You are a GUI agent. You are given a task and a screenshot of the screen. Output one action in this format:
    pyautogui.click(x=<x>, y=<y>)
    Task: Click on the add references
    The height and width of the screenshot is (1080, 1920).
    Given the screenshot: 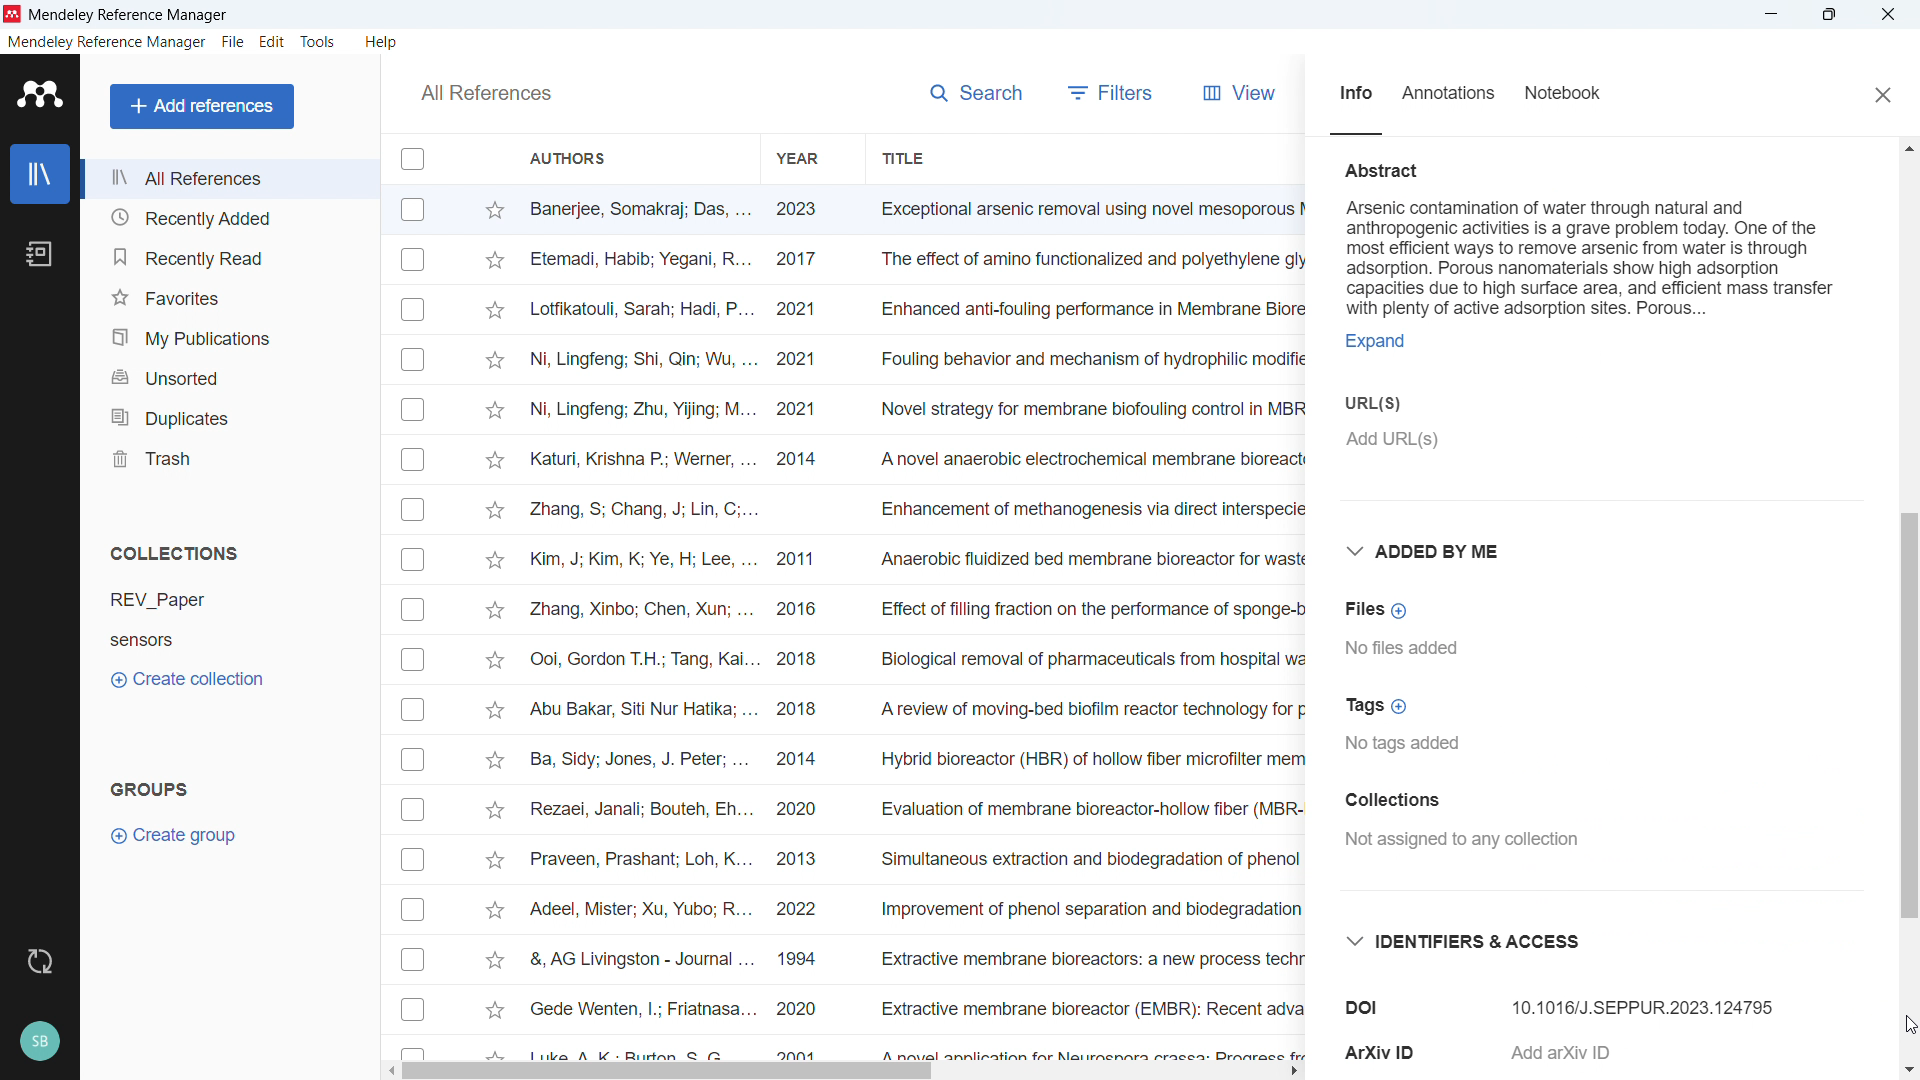 What is the action you would take?
    pyautogui.click(x=203, y=106)
    